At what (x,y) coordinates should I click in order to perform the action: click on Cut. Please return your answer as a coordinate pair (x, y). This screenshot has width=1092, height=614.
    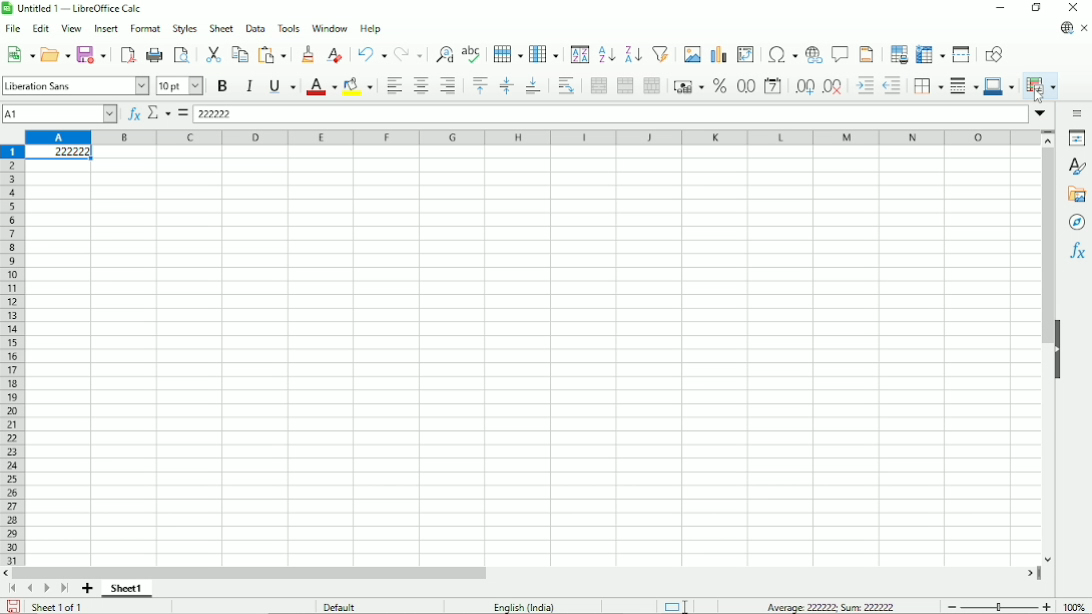
    Looking at the image, I should click on (212, 53).